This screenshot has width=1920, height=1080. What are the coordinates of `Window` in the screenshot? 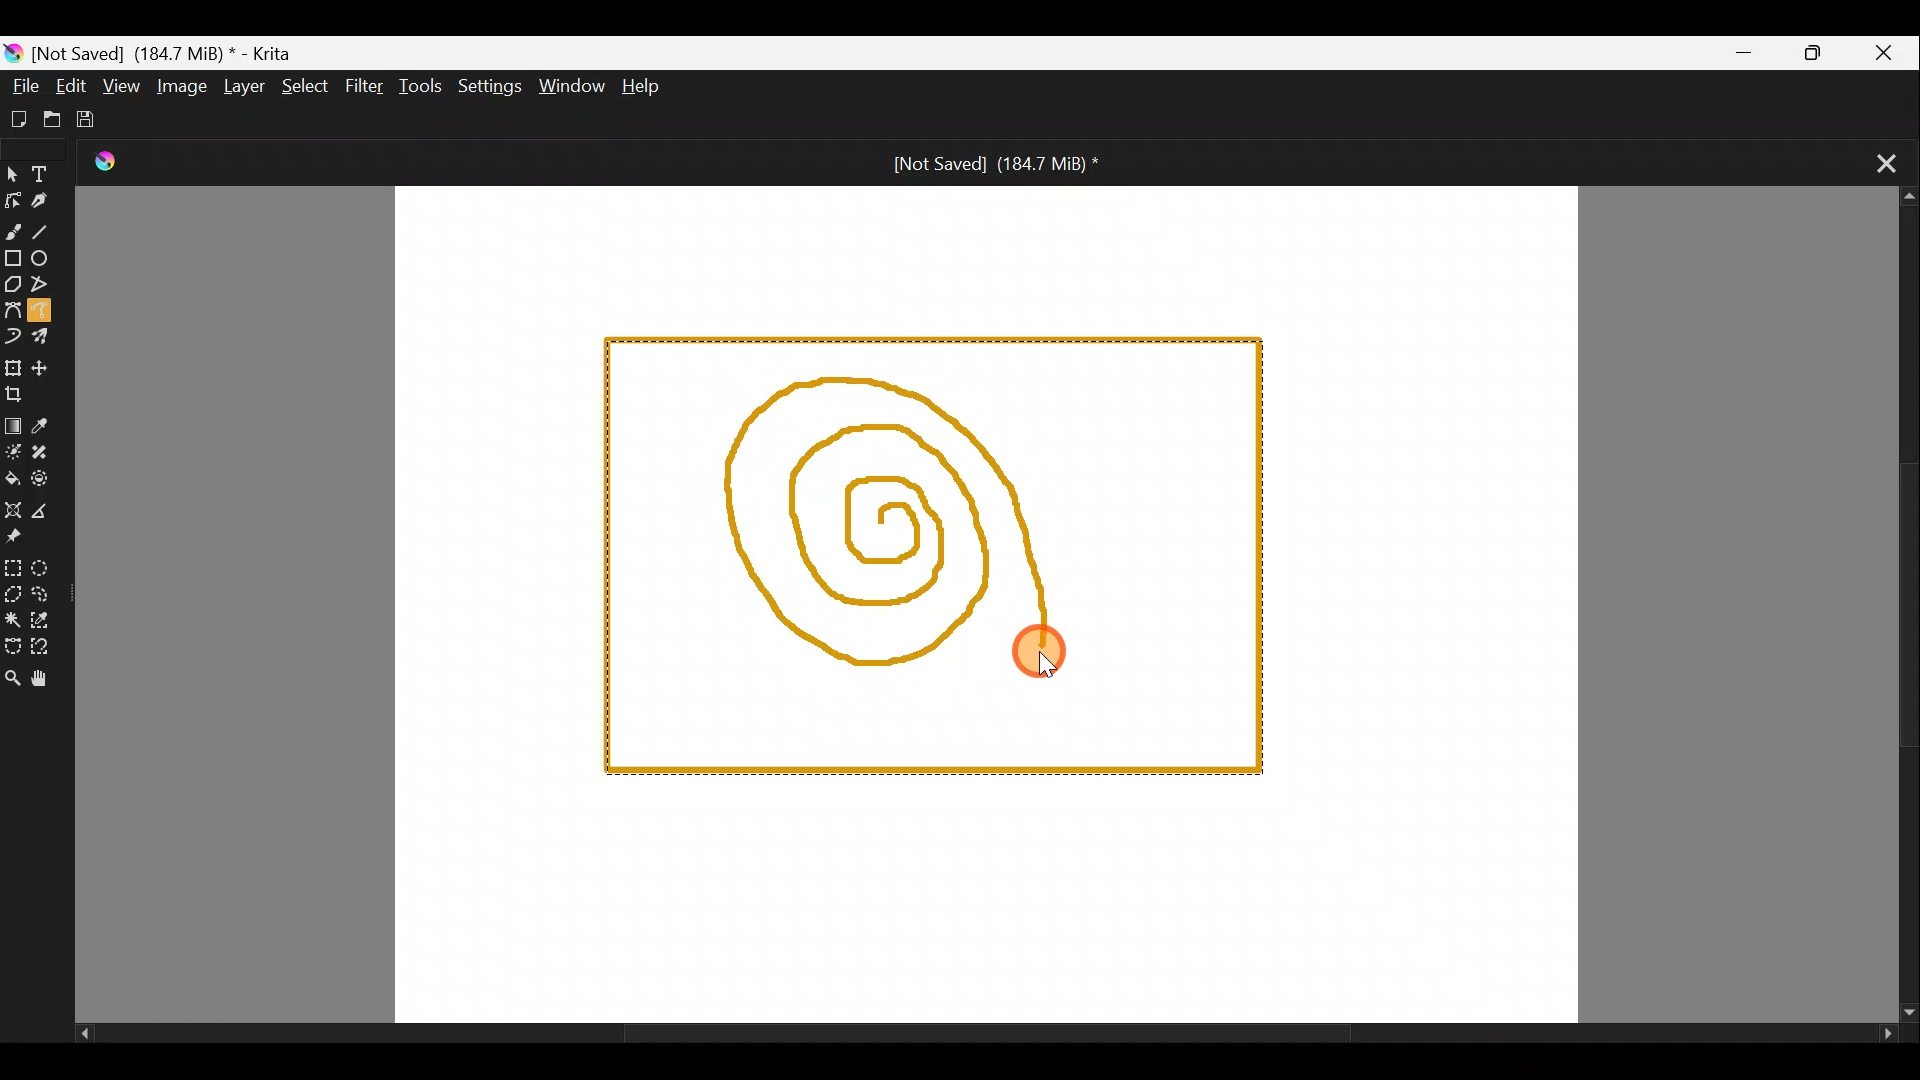 It's located at (568, 88).